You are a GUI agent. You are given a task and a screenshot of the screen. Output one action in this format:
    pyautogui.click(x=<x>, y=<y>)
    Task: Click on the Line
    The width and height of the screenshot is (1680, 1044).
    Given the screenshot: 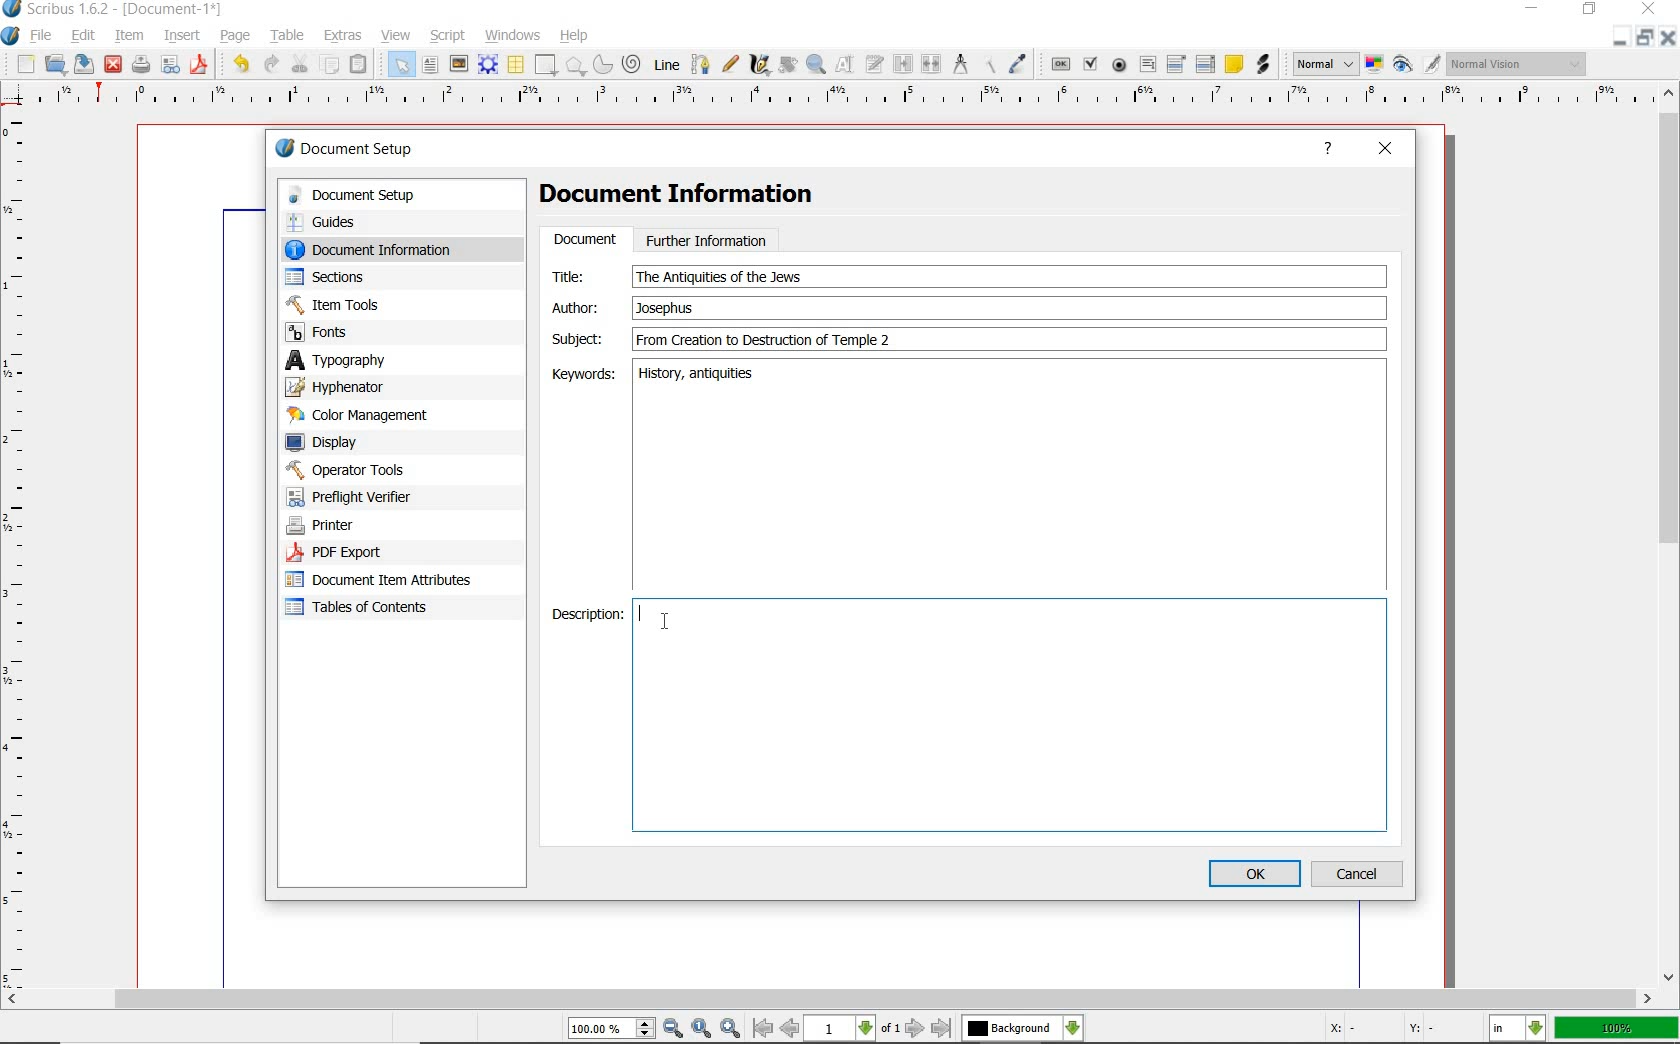 What is the action you would take?
    pyautogui.click(x=666, y=65)
    